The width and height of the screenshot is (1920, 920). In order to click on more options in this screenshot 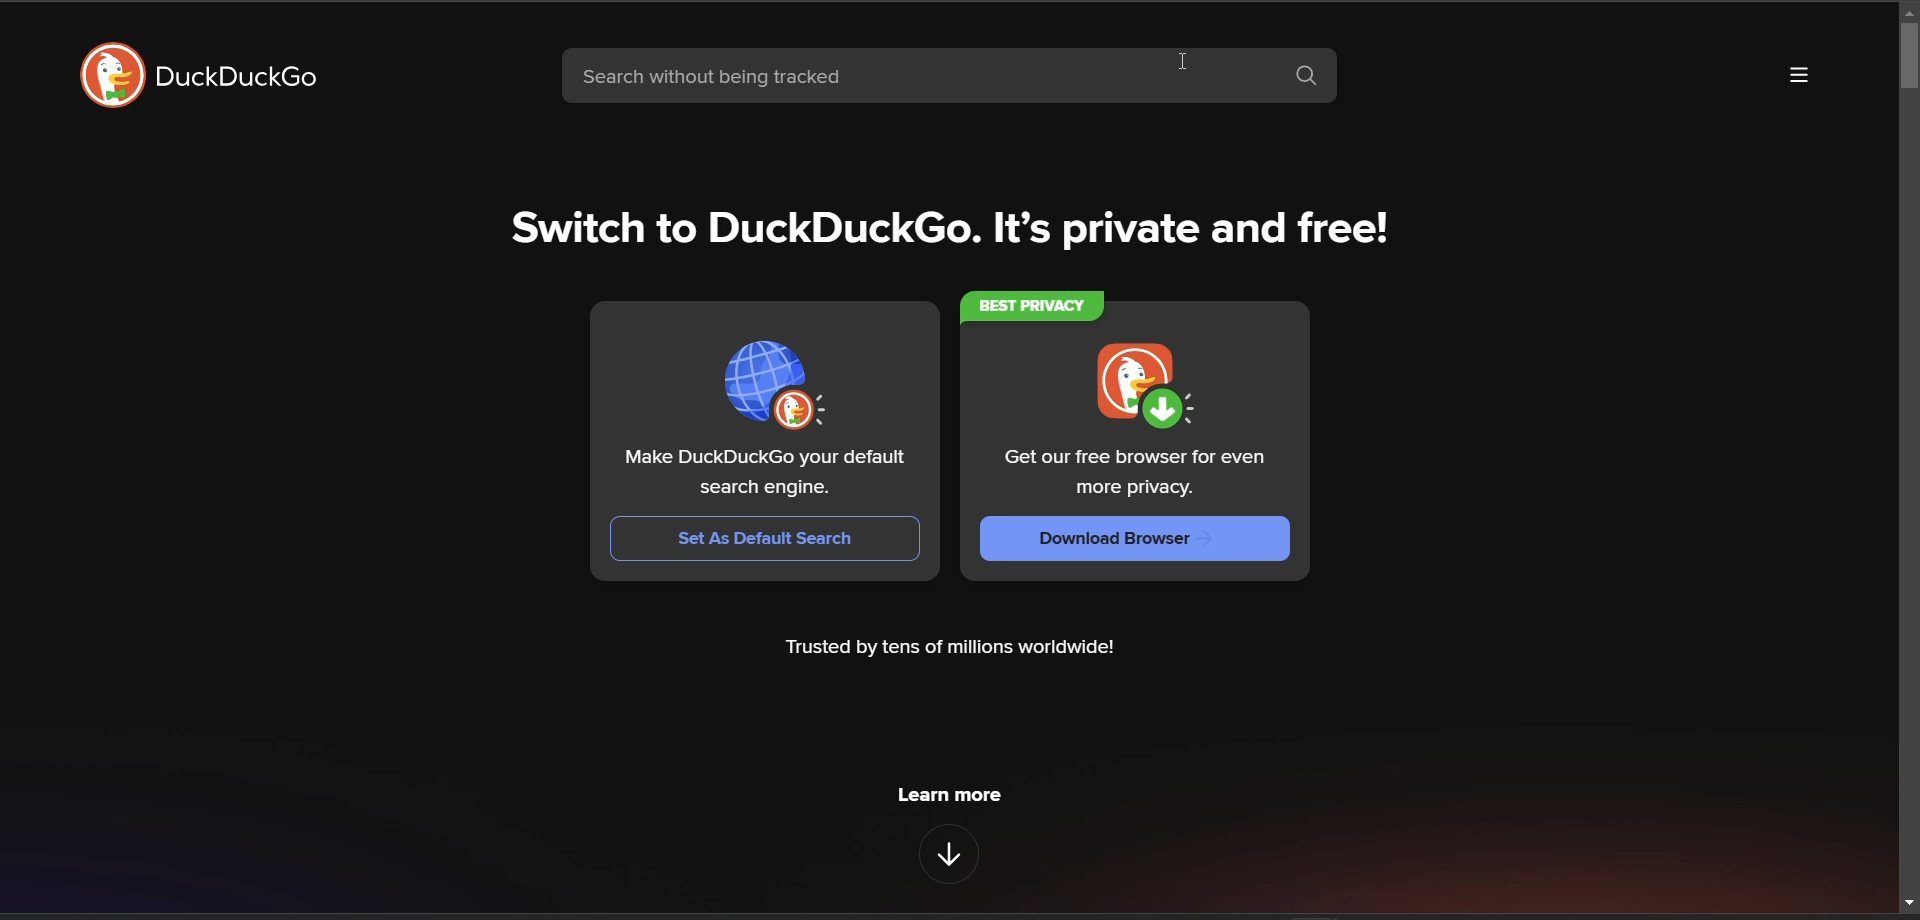, I will do `click(1799, 75)`.